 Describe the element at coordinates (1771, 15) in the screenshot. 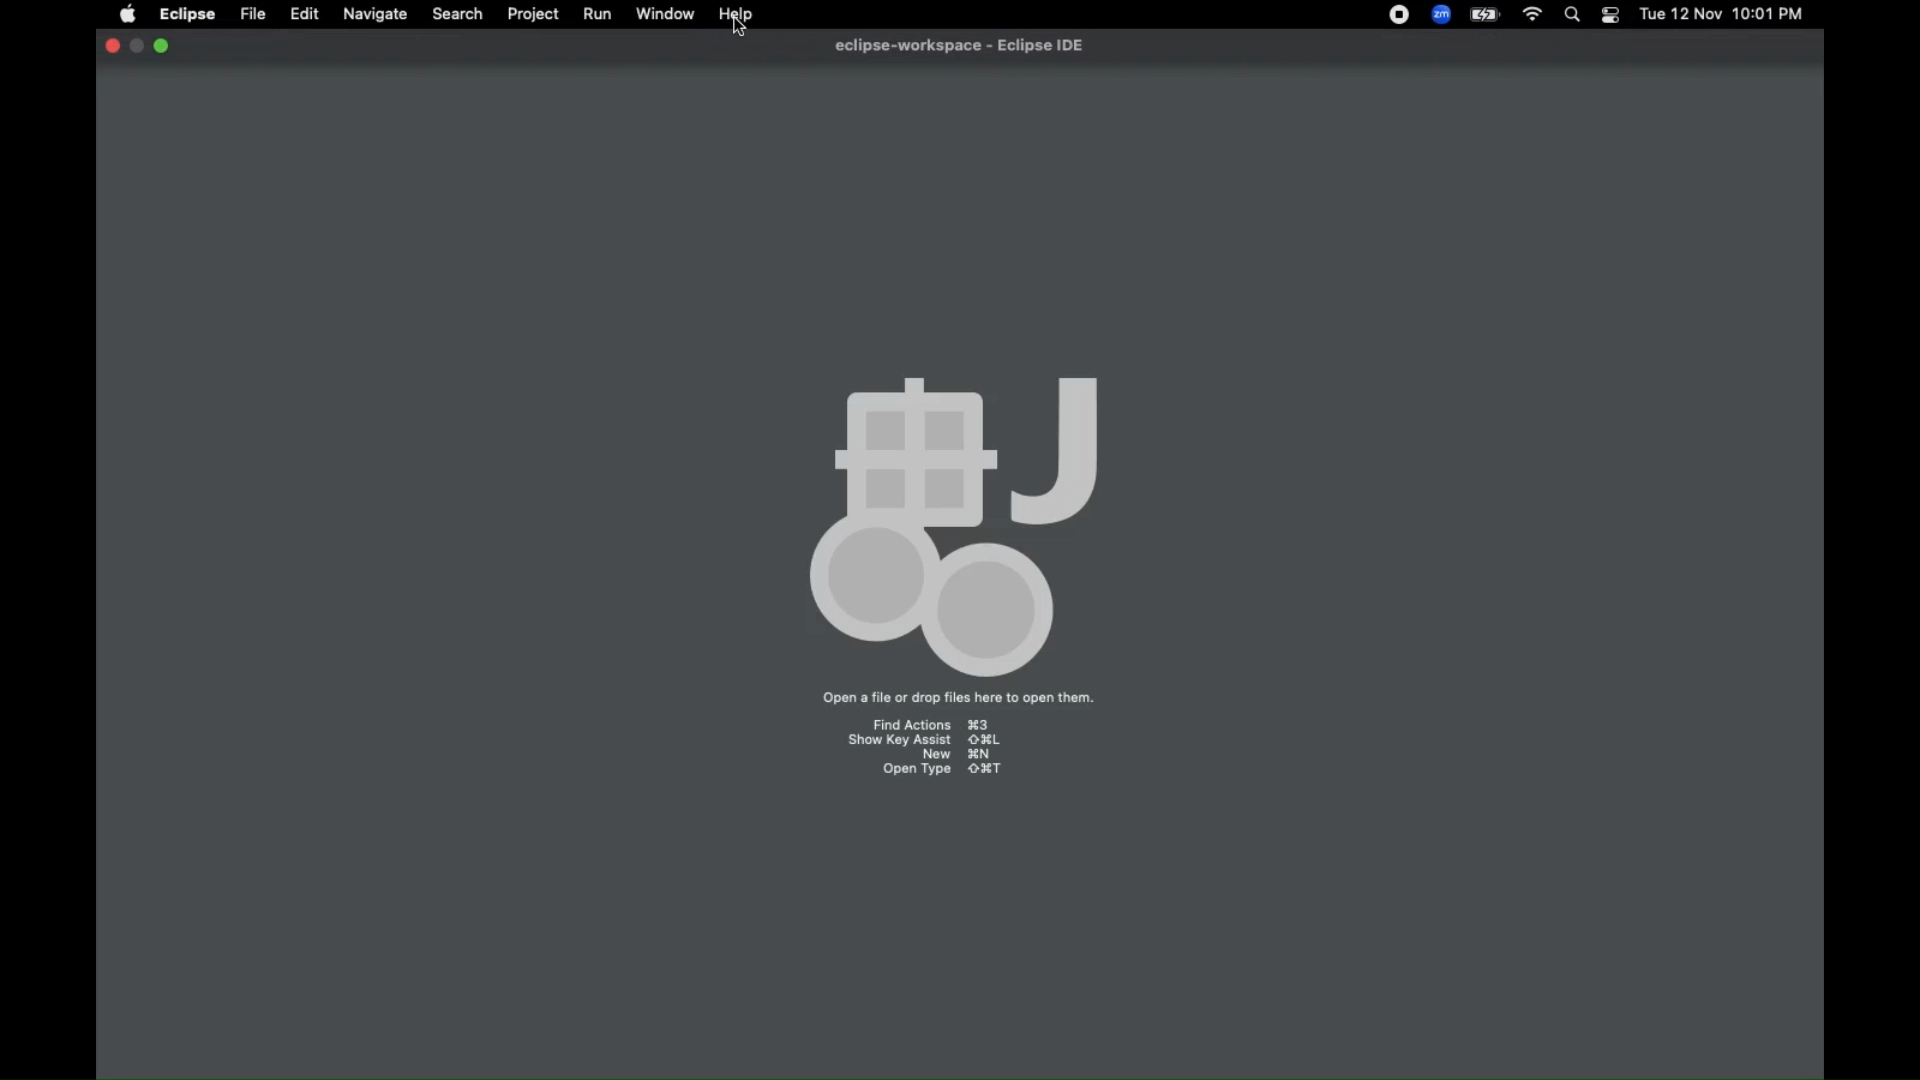

I see `10:01 pm ` at that location.